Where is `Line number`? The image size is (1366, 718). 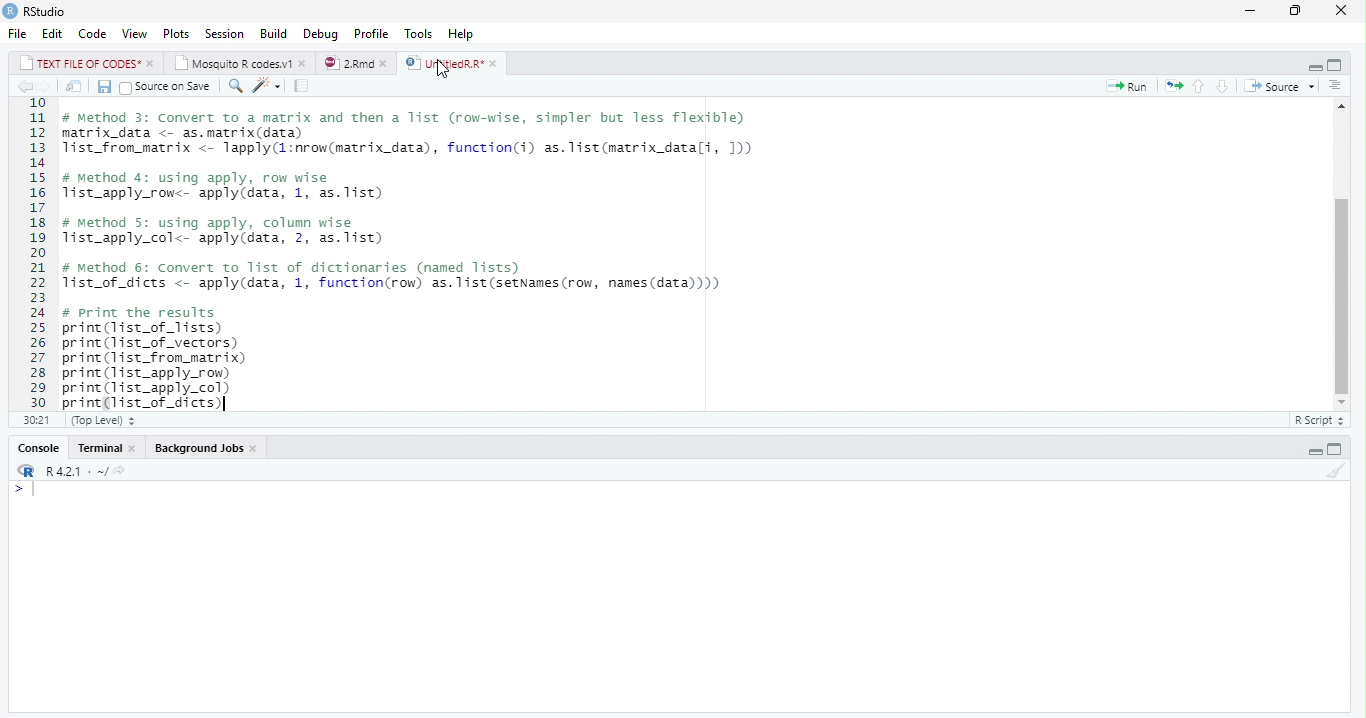 Line number is located at coordinates (35, 254).